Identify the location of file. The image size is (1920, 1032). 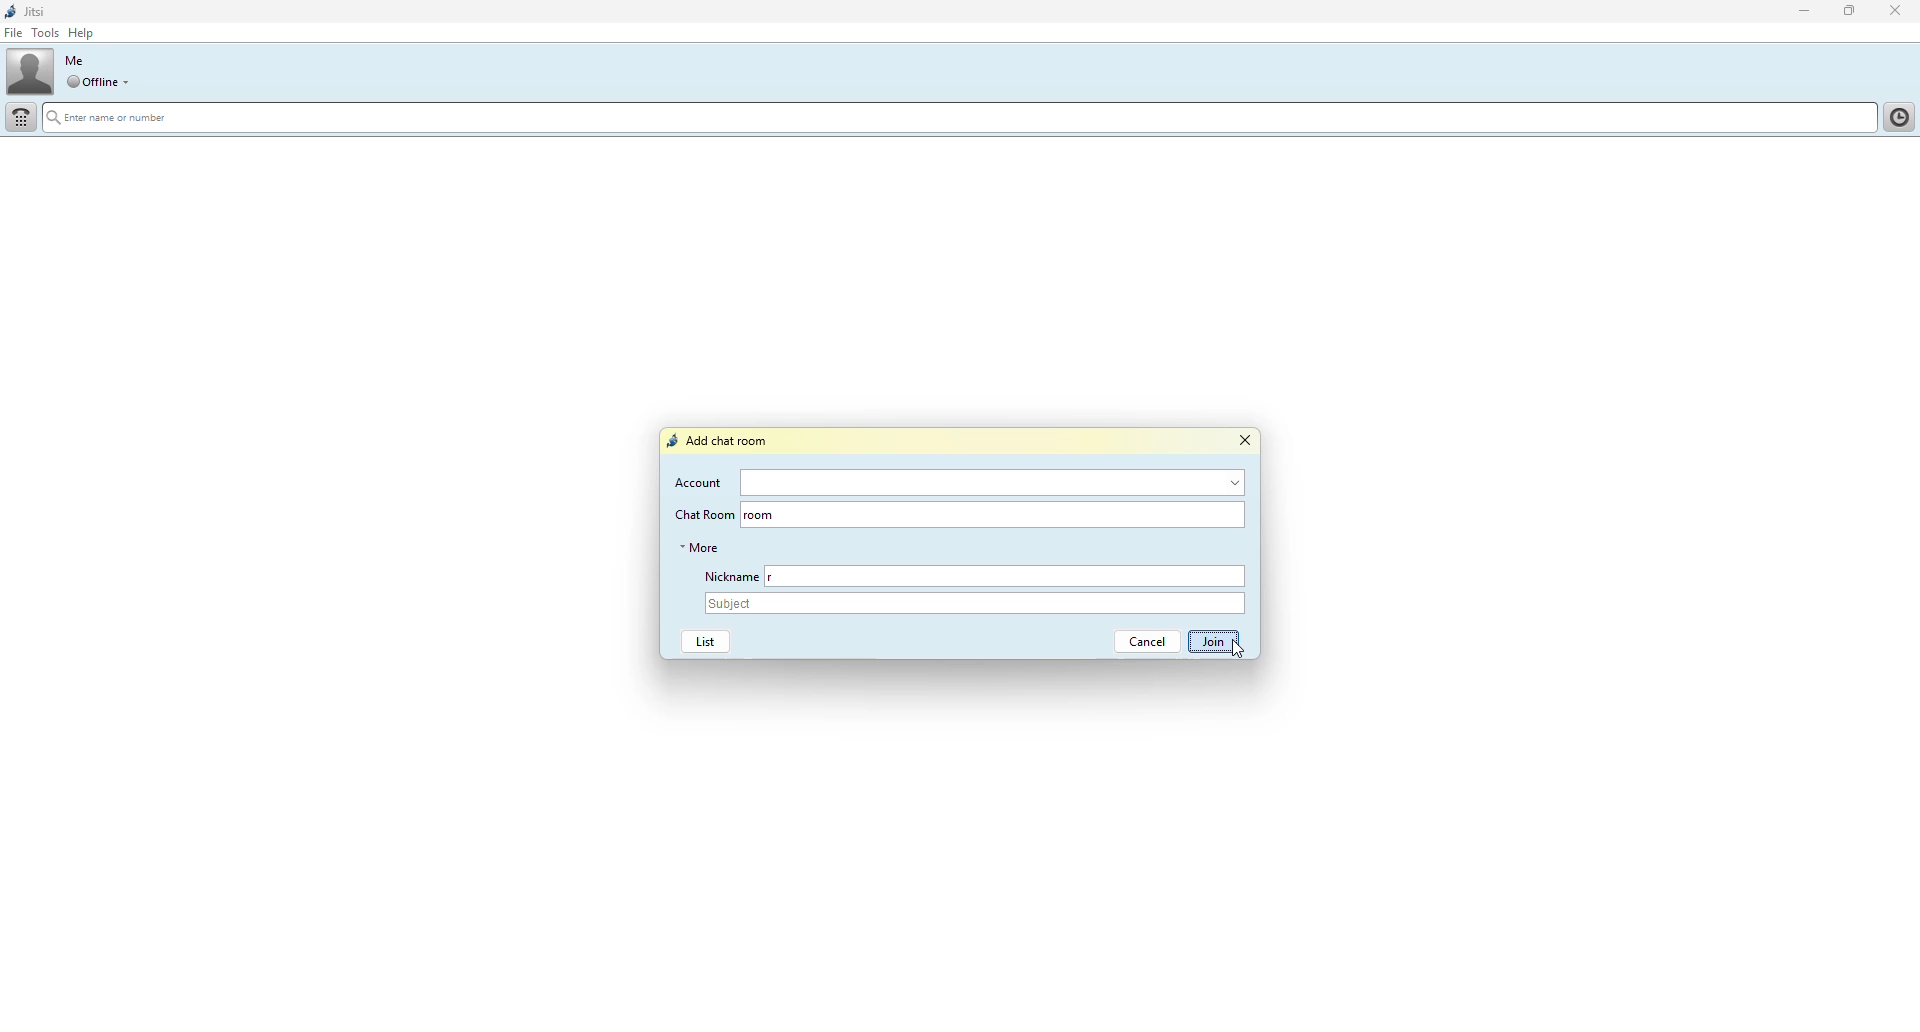
(14, 34).